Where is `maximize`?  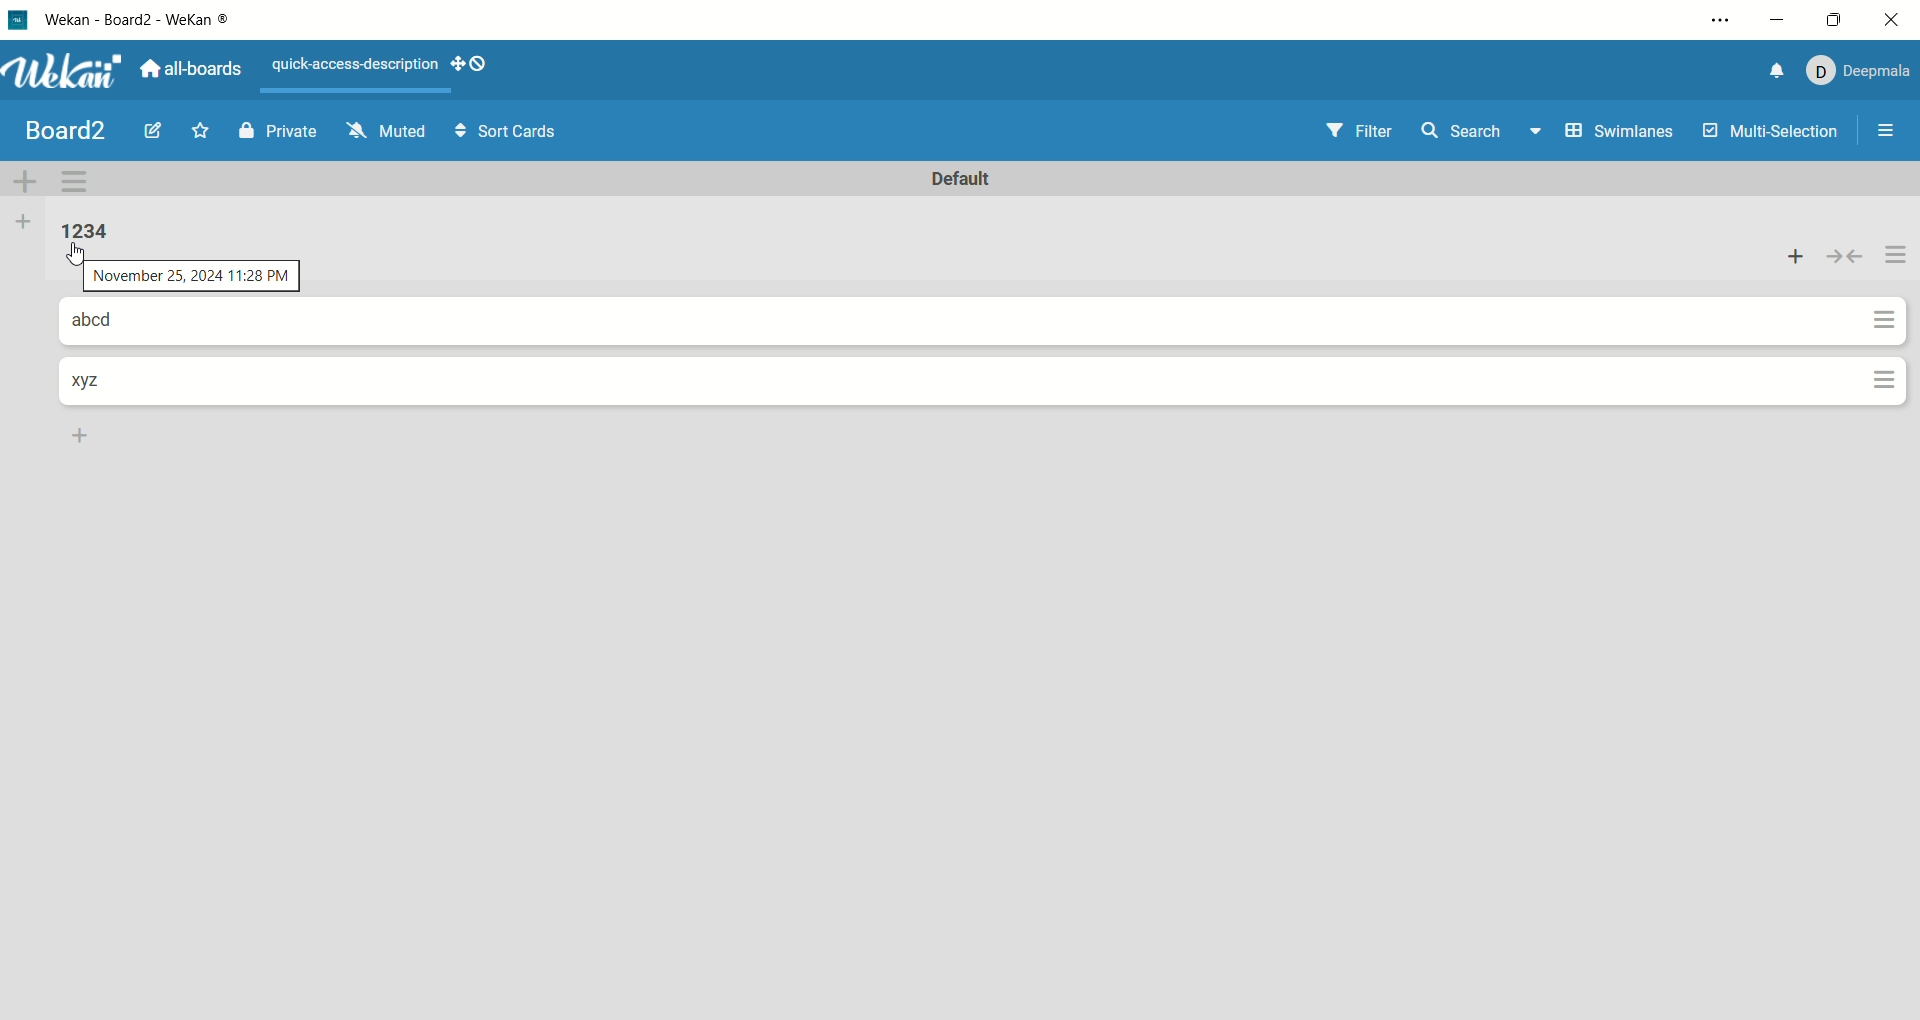
maximize is located at coordinates (1829, 20).